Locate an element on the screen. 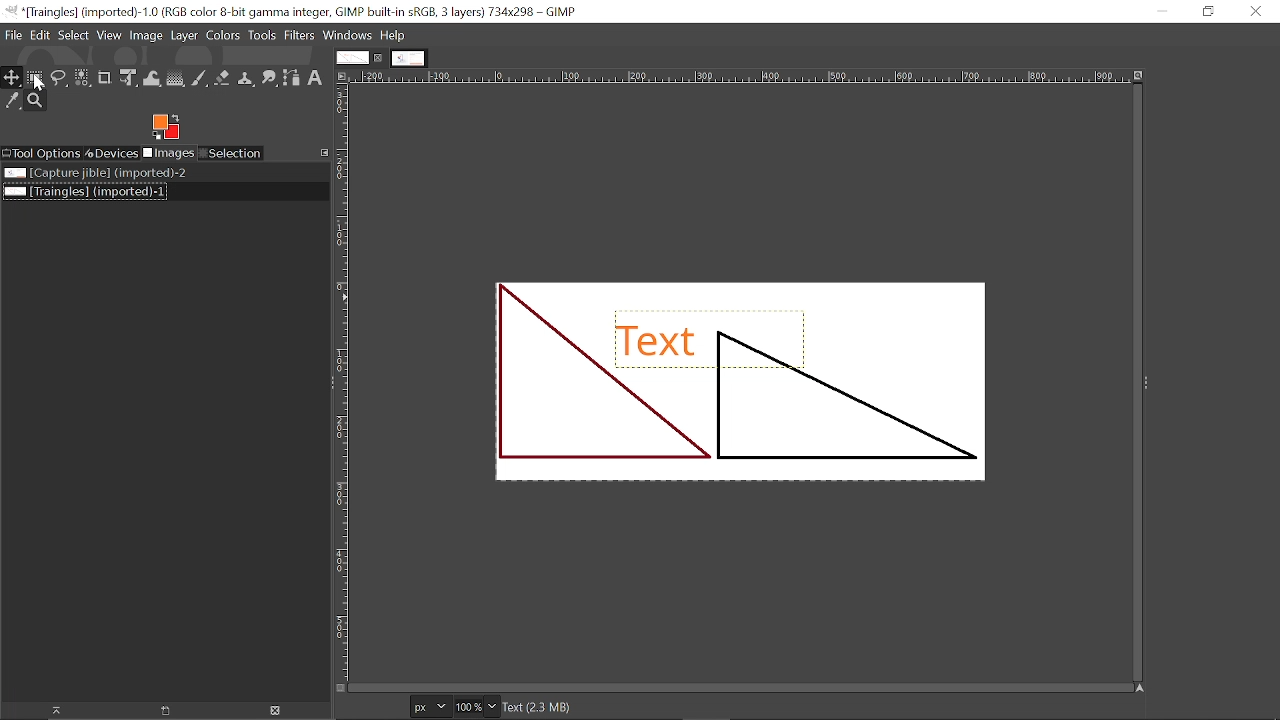 The width and height of the screenshot is (1280, 720). Wrap text tool is located at coordinates (152, 78).